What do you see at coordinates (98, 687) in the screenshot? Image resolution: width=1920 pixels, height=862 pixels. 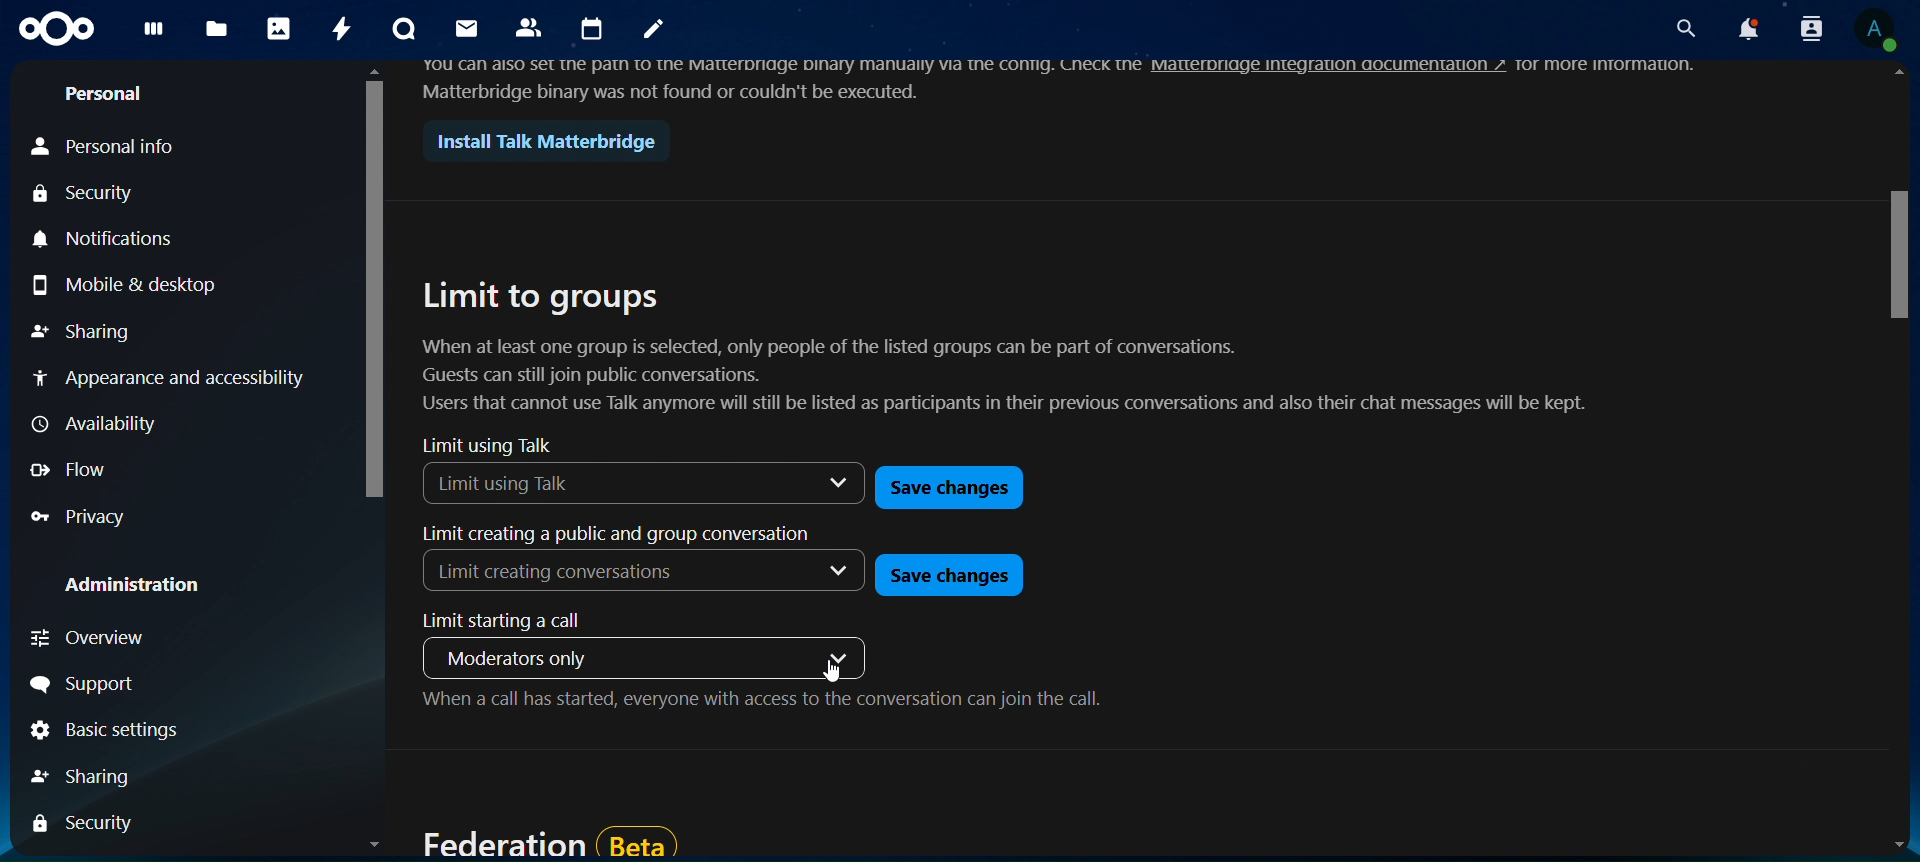 I see `support` at bounding box center [98, 687].